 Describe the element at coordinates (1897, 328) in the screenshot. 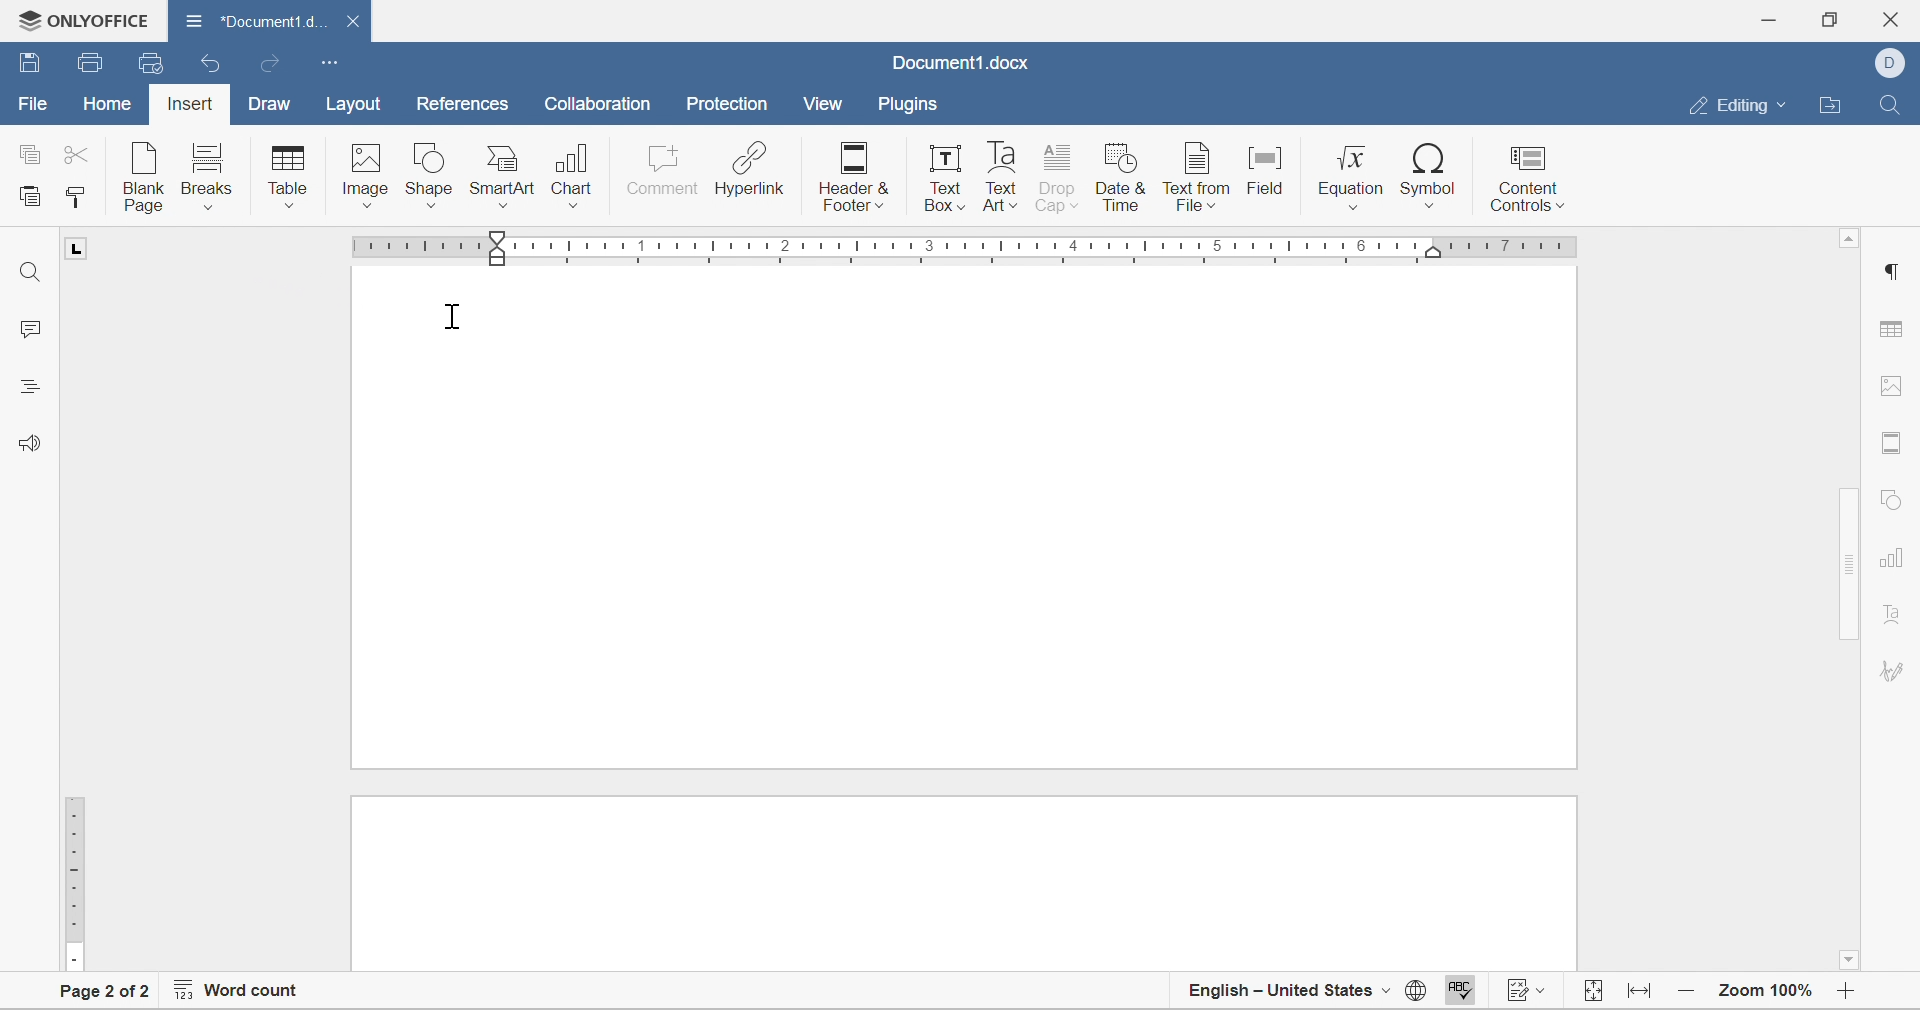

I see `Table settings` at that location.